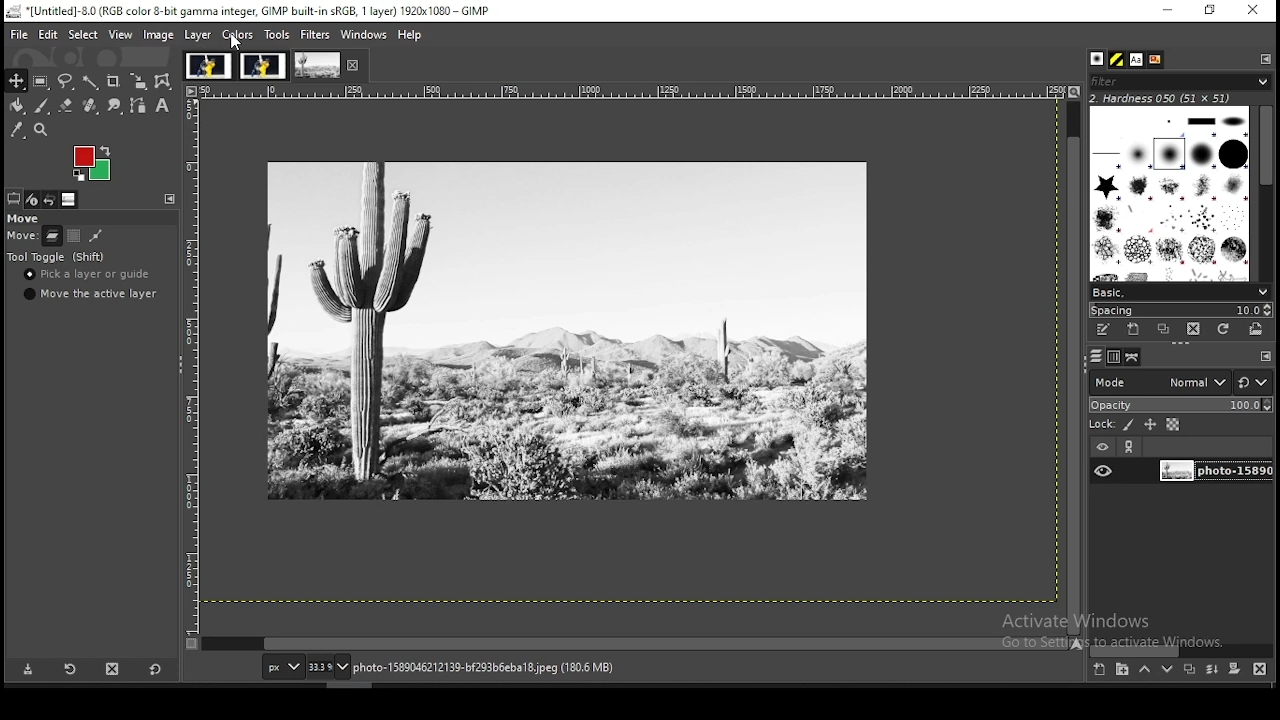  Describe the element at coordinates (354, 65) in the screenshot. I see `close` at that location.